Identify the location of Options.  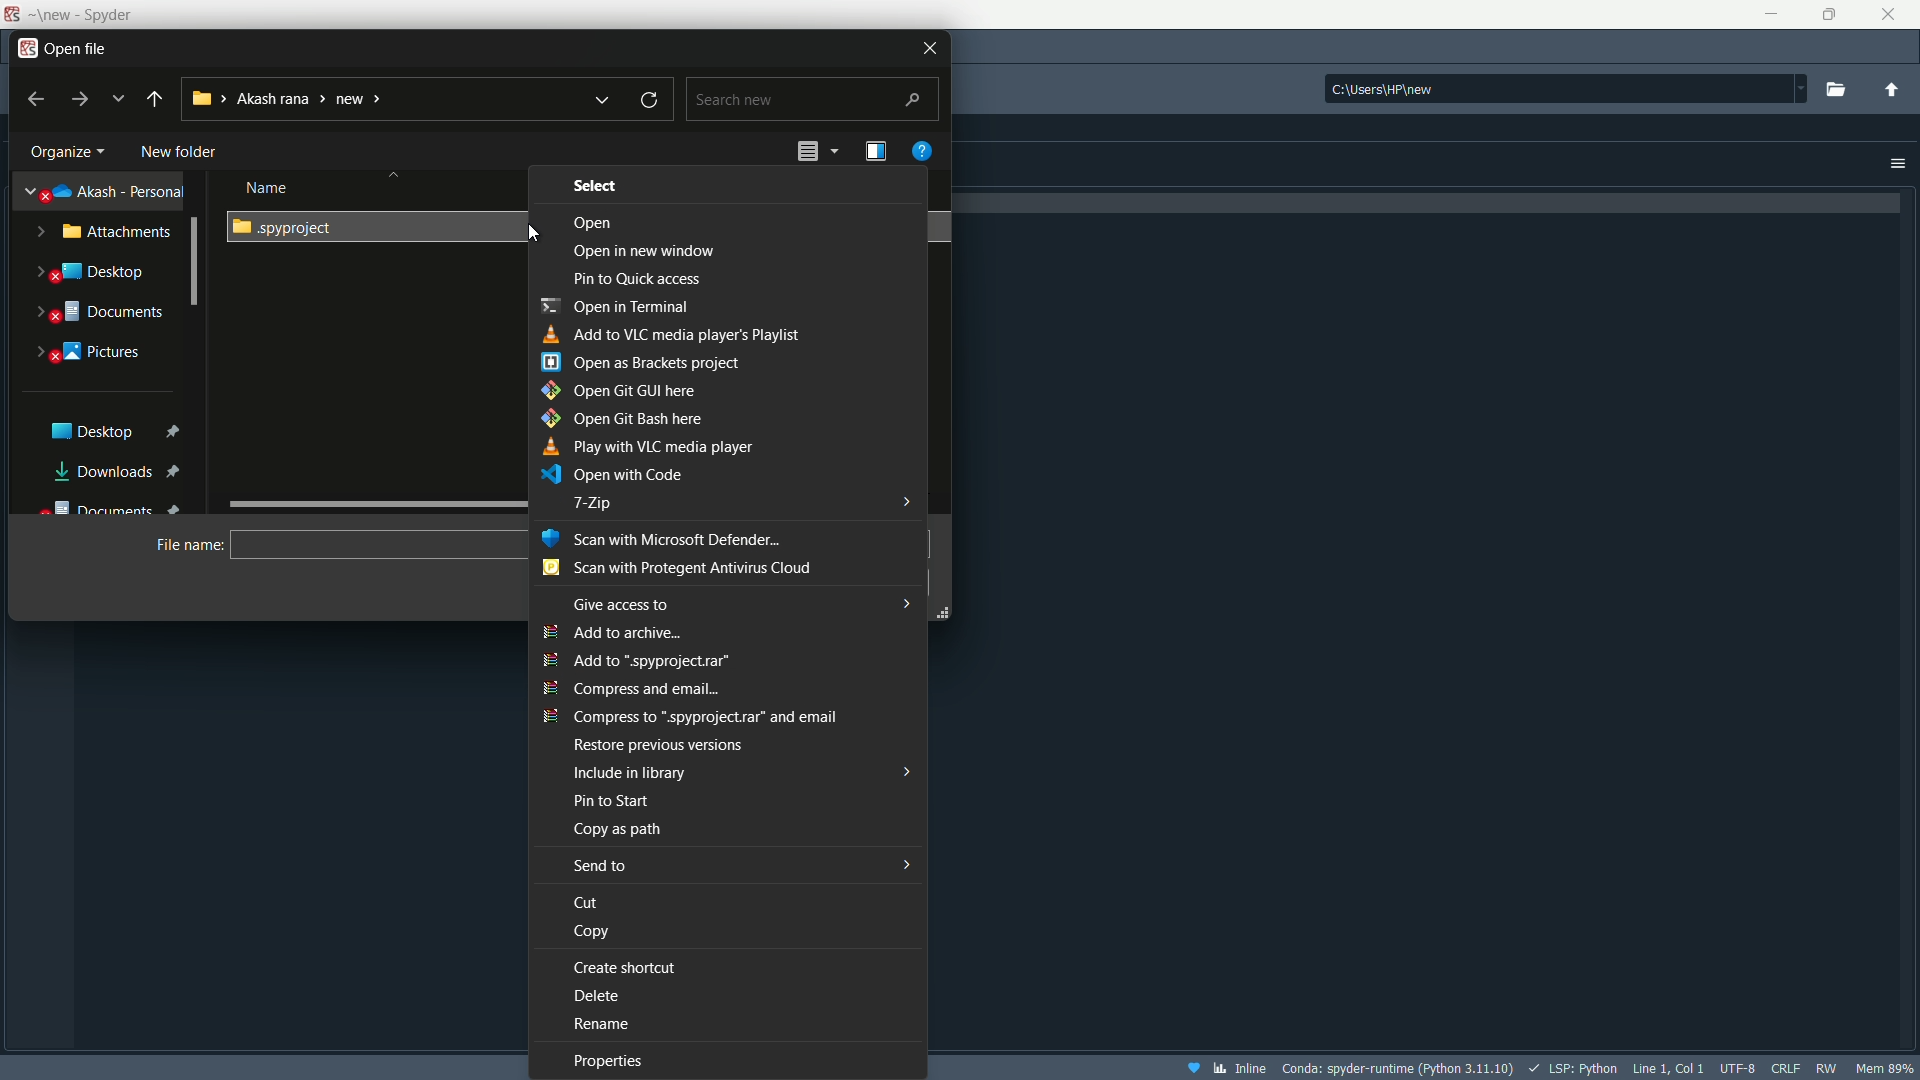
(1896, 162).